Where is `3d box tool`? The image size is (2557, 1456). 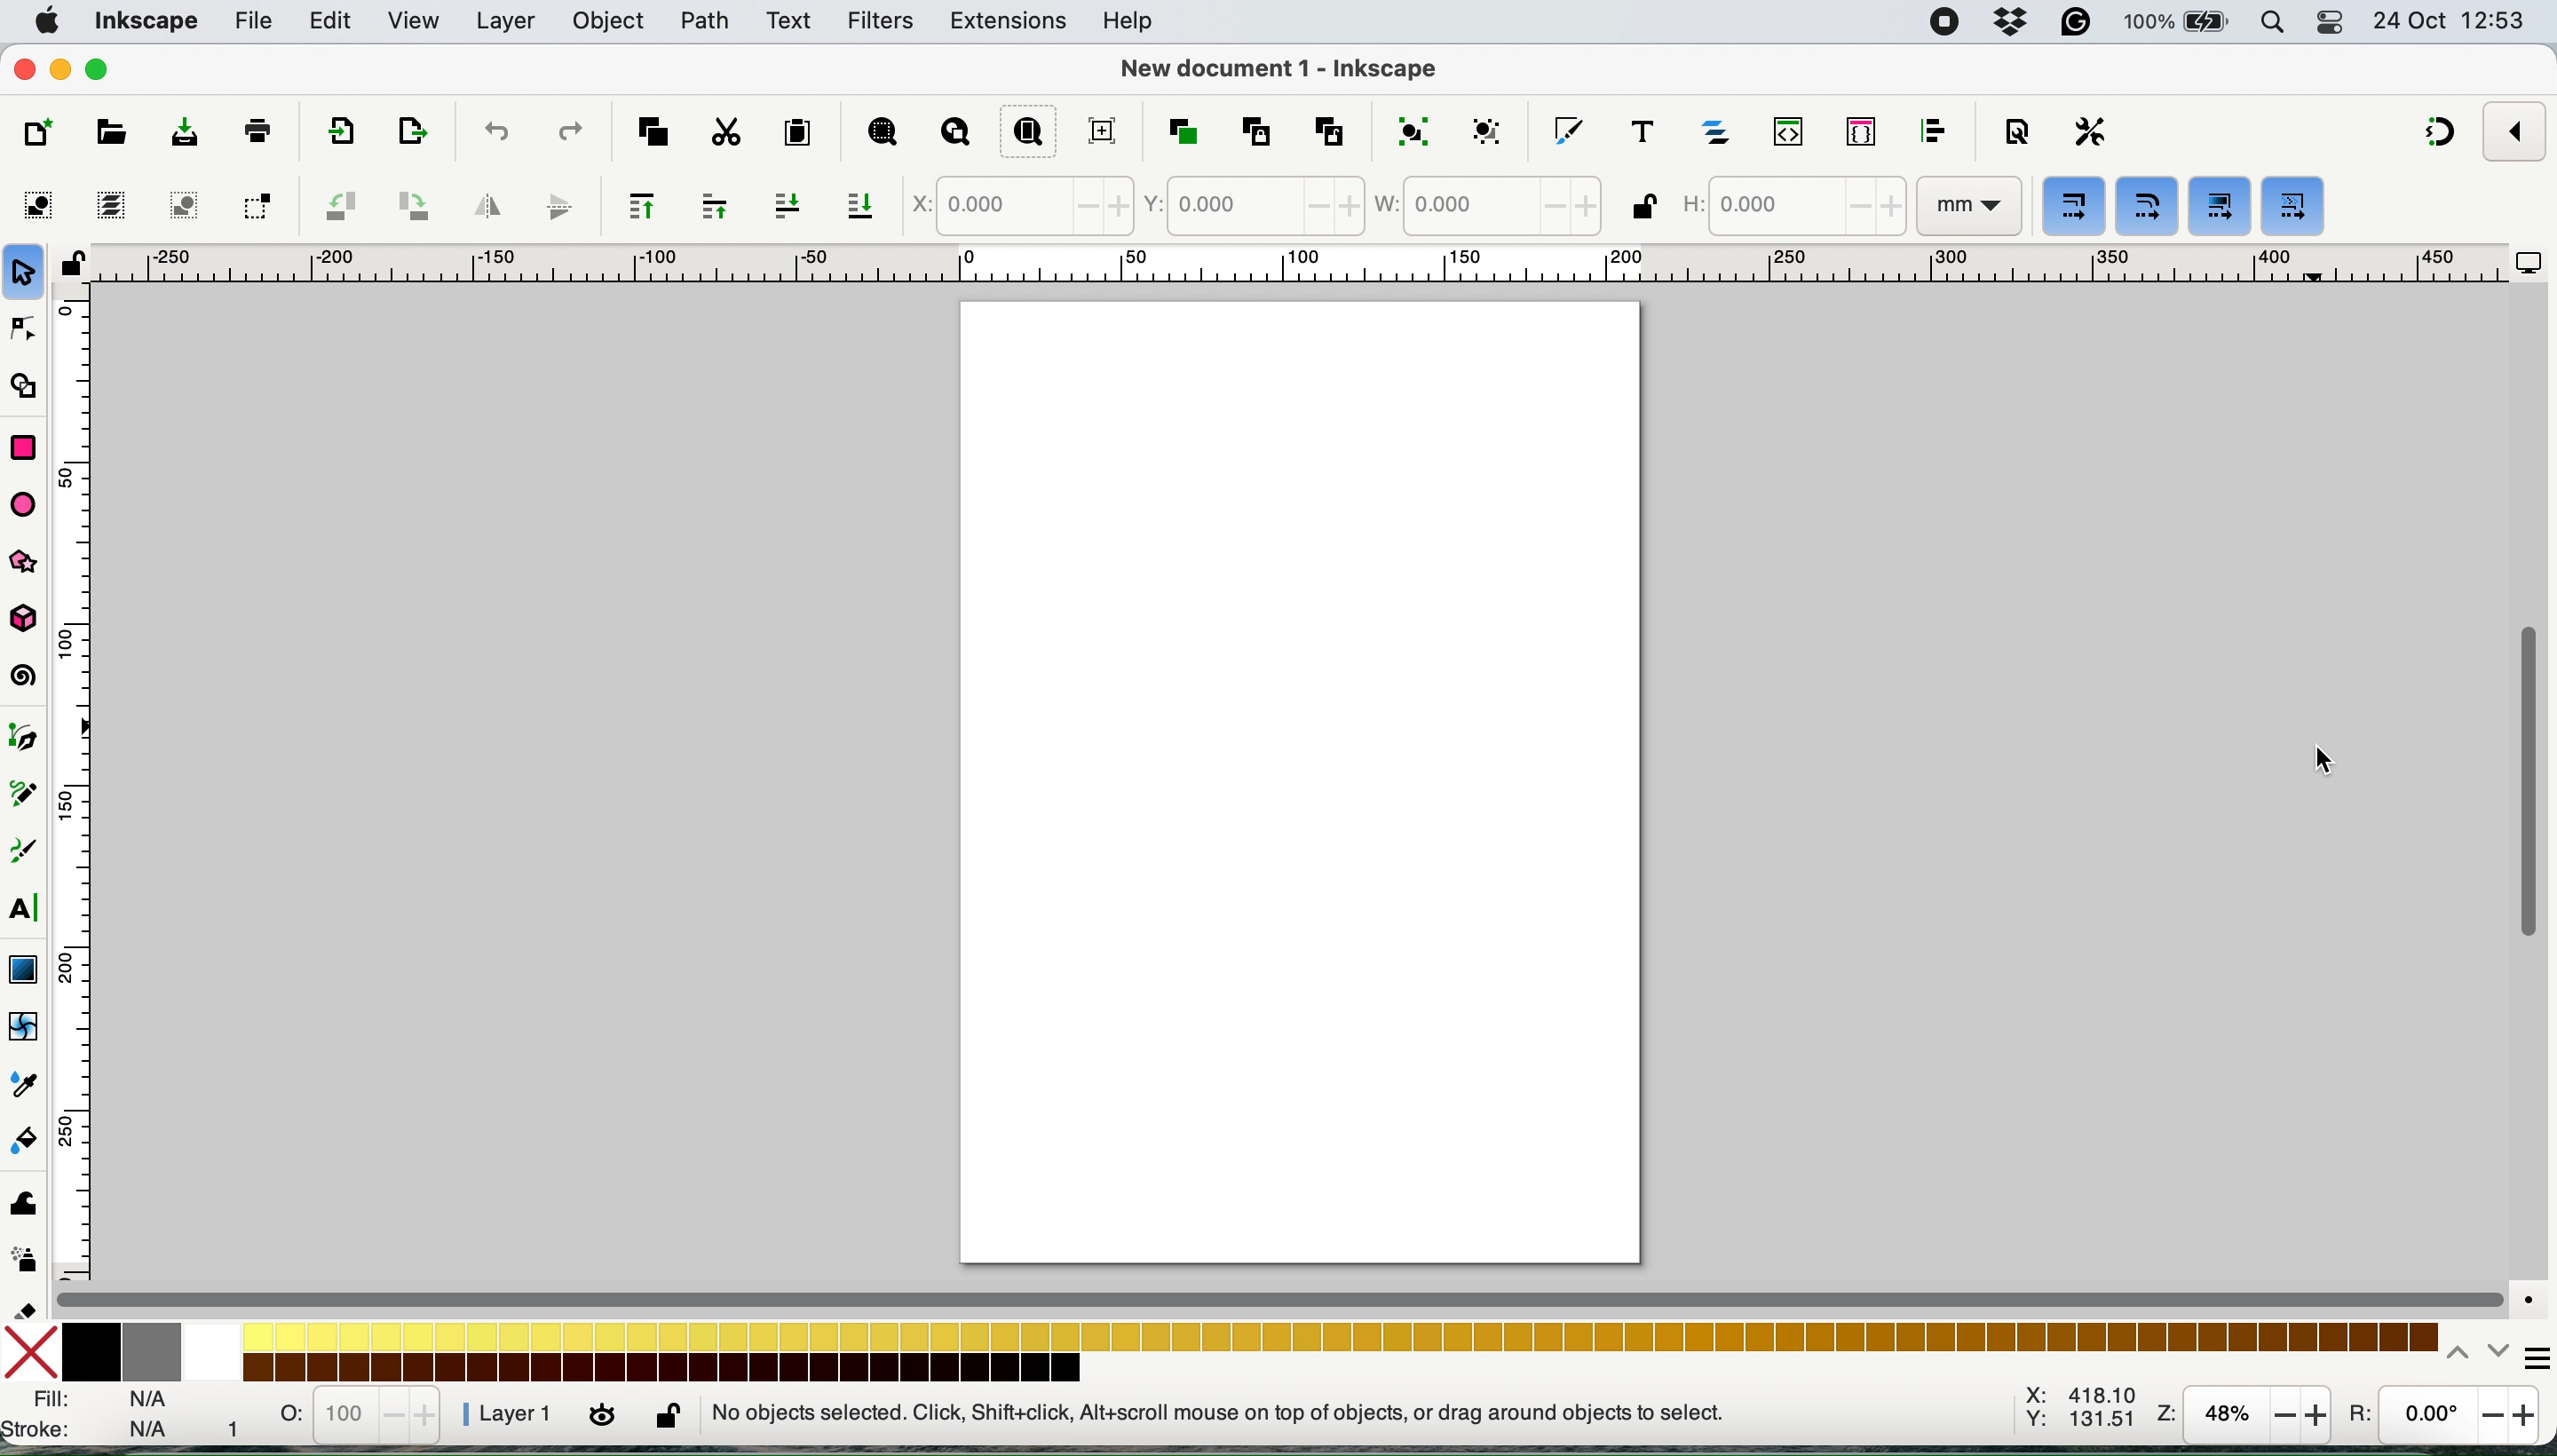 3d box tool is located at coordinates (29, 618).